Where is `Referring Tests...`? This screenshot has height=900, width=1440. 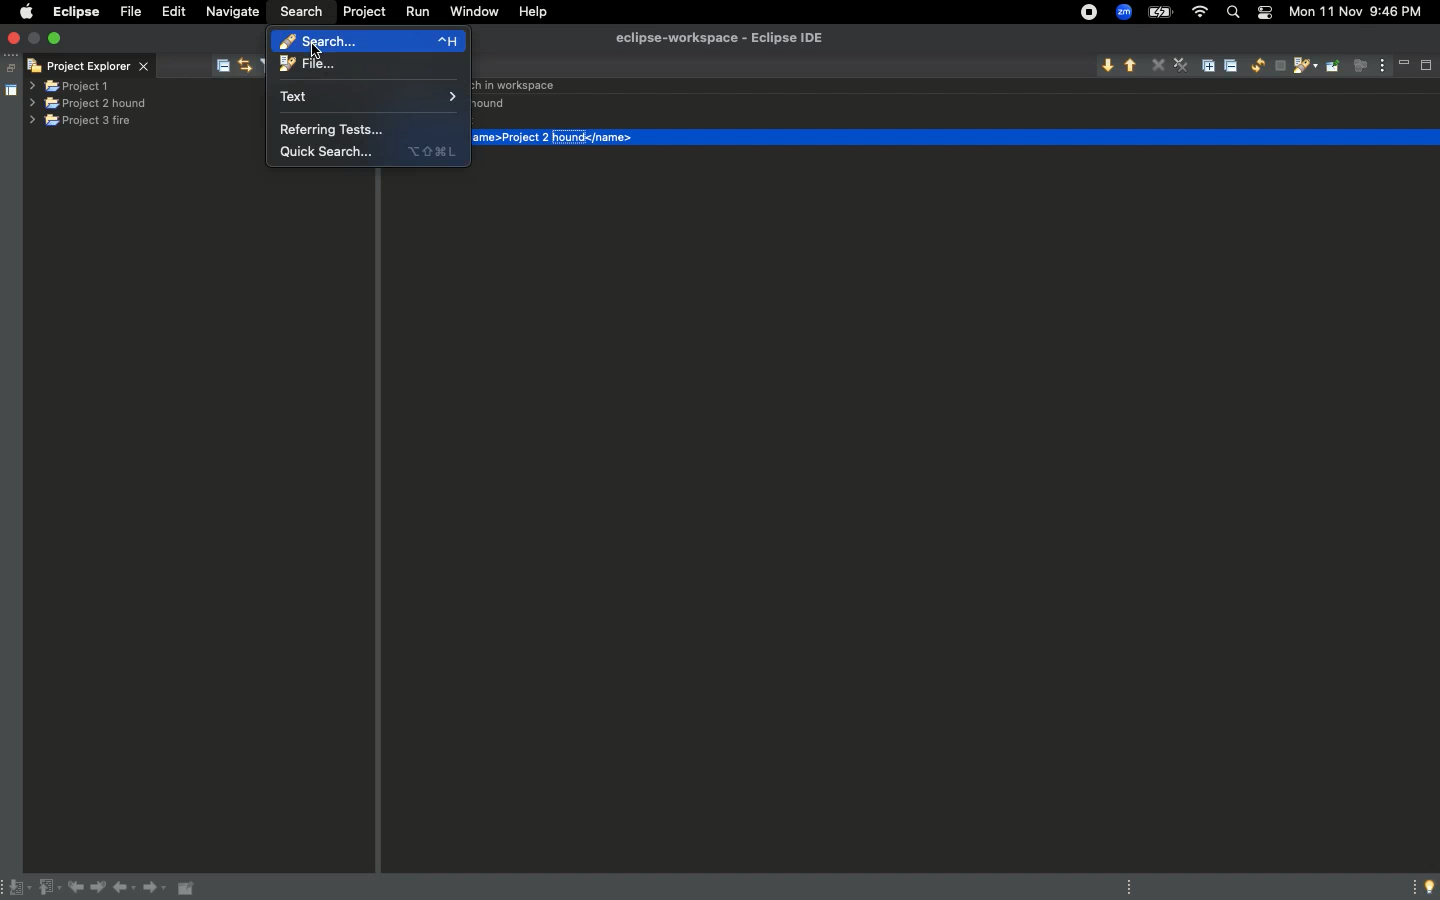 Referring Tests... is located at coordinates (335, 125).